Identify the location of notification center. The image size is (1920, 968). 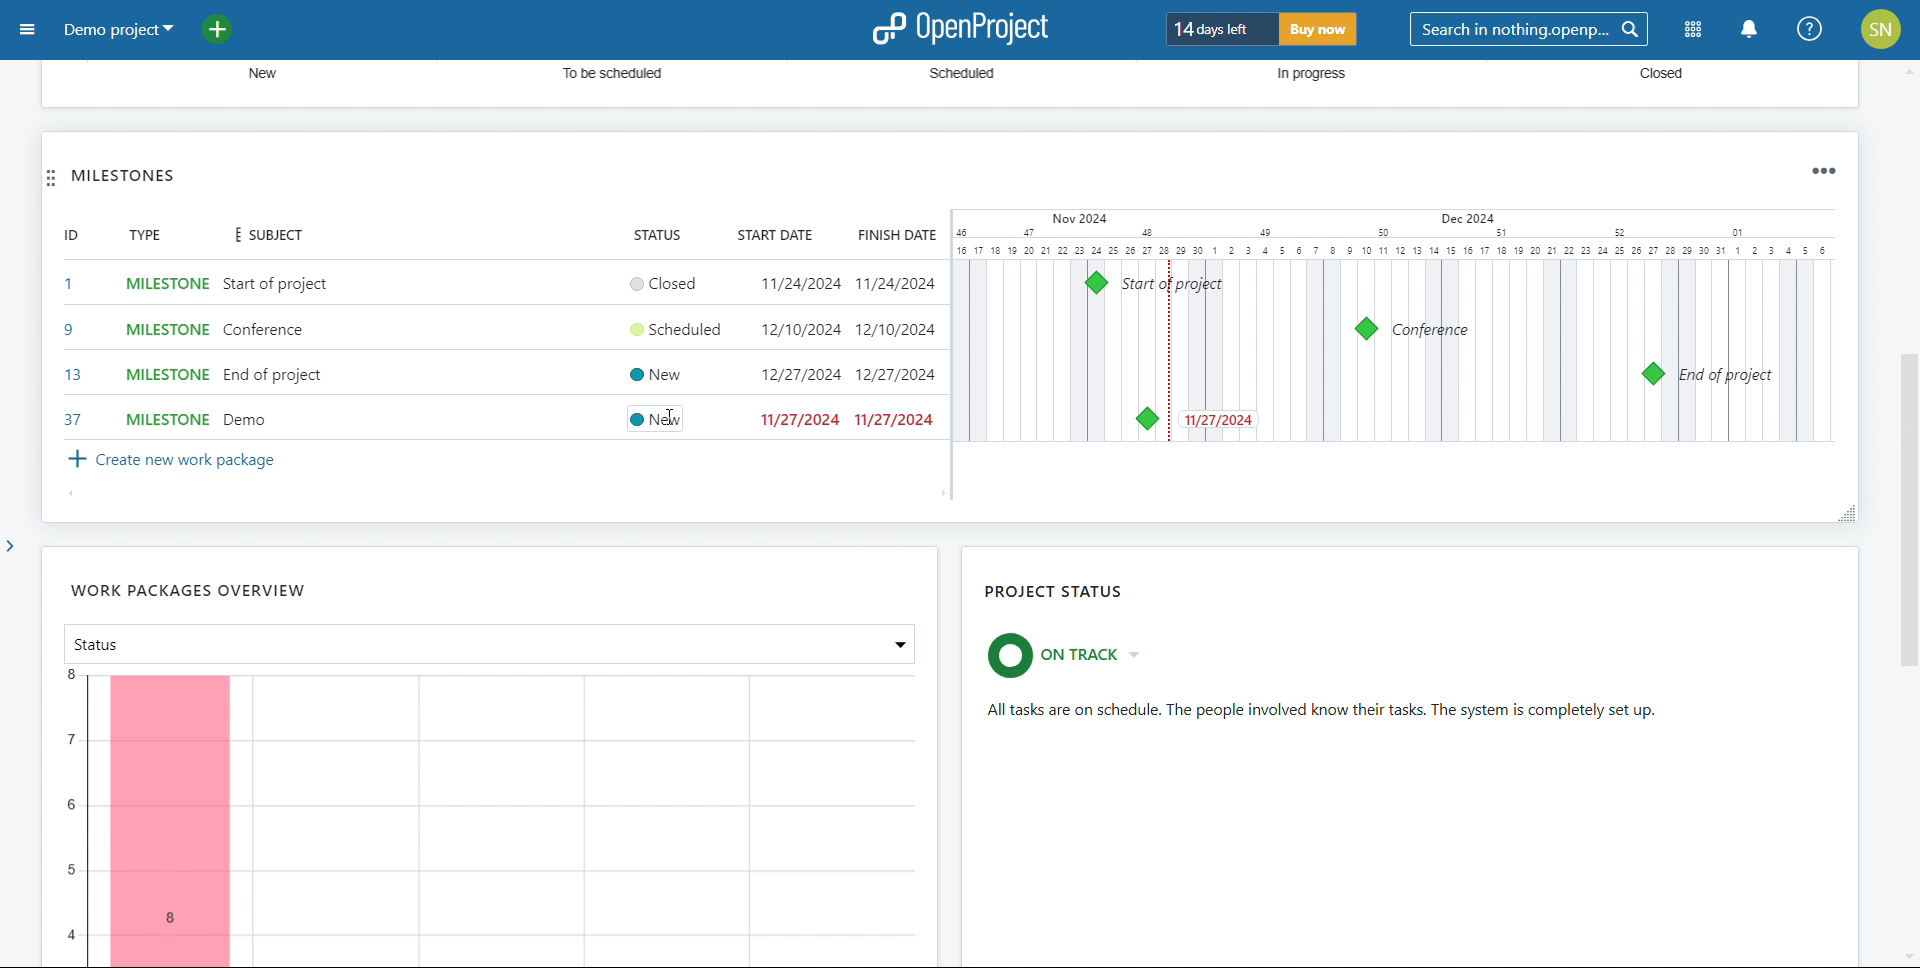
(1747, 30).